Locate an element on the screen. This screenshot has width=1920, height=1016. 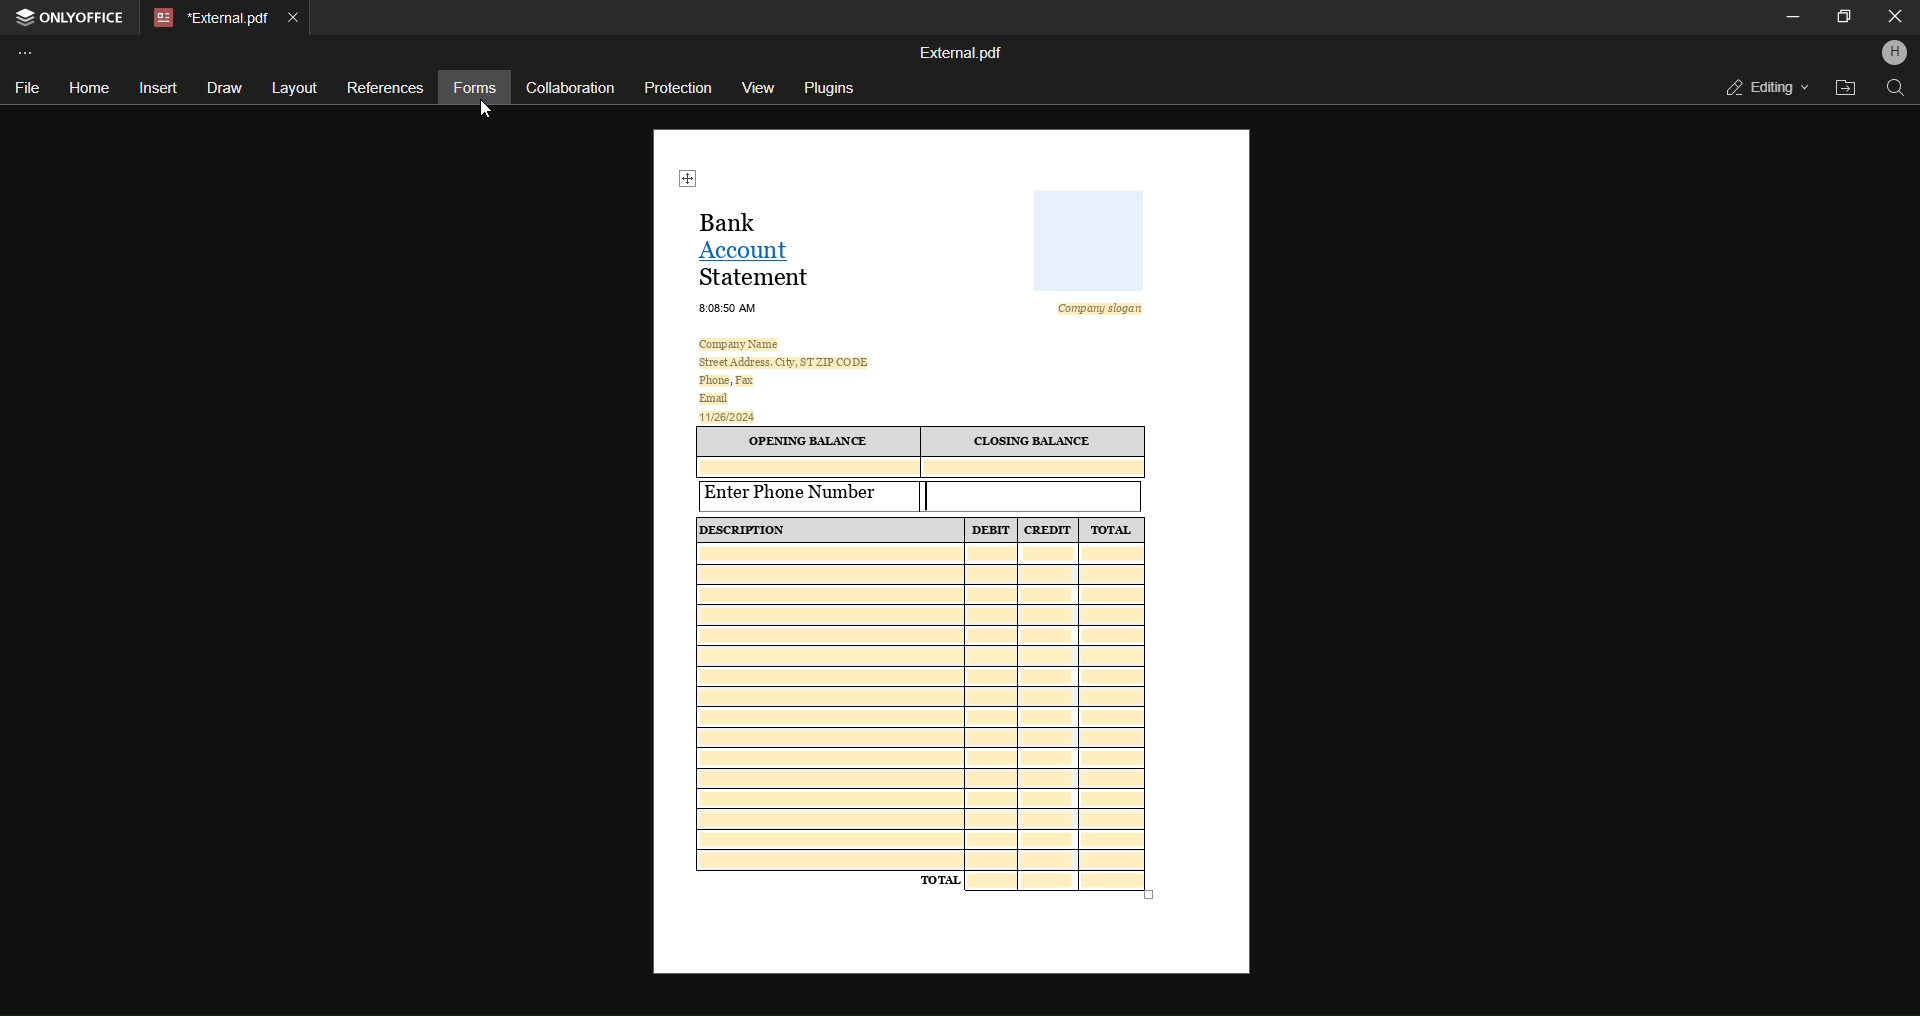
find is located at coordinates (1894, 89).